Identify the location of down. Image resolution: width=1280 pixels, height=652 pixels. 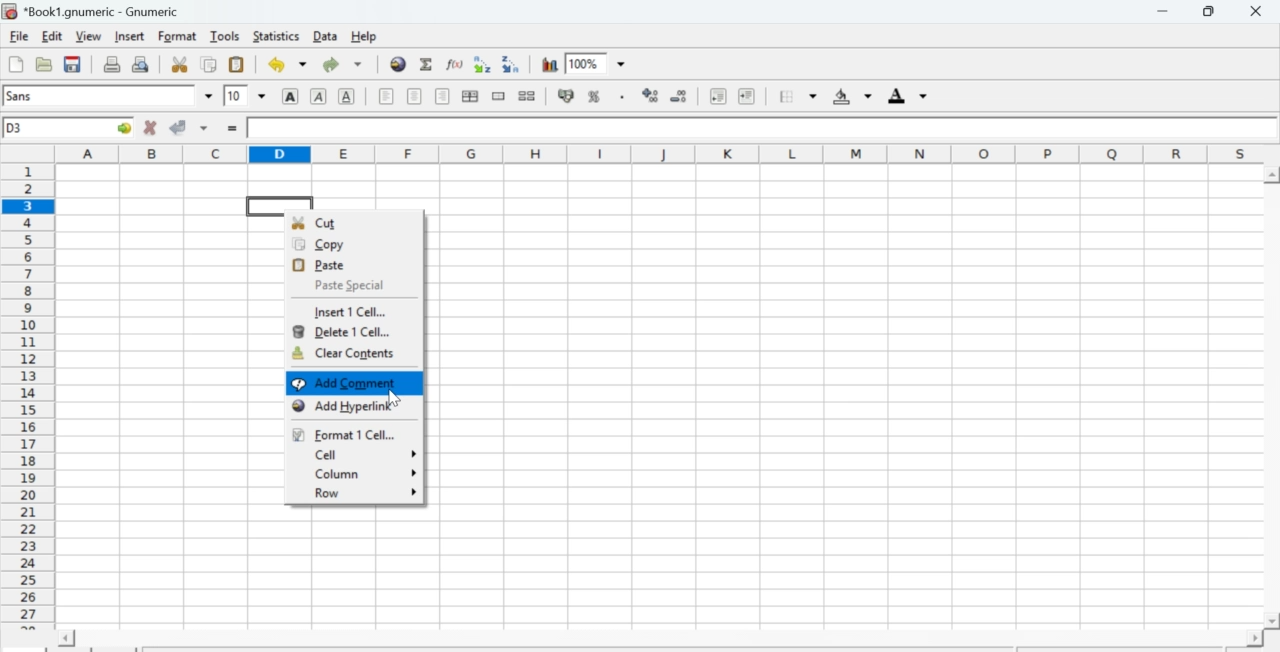
(205, 127).